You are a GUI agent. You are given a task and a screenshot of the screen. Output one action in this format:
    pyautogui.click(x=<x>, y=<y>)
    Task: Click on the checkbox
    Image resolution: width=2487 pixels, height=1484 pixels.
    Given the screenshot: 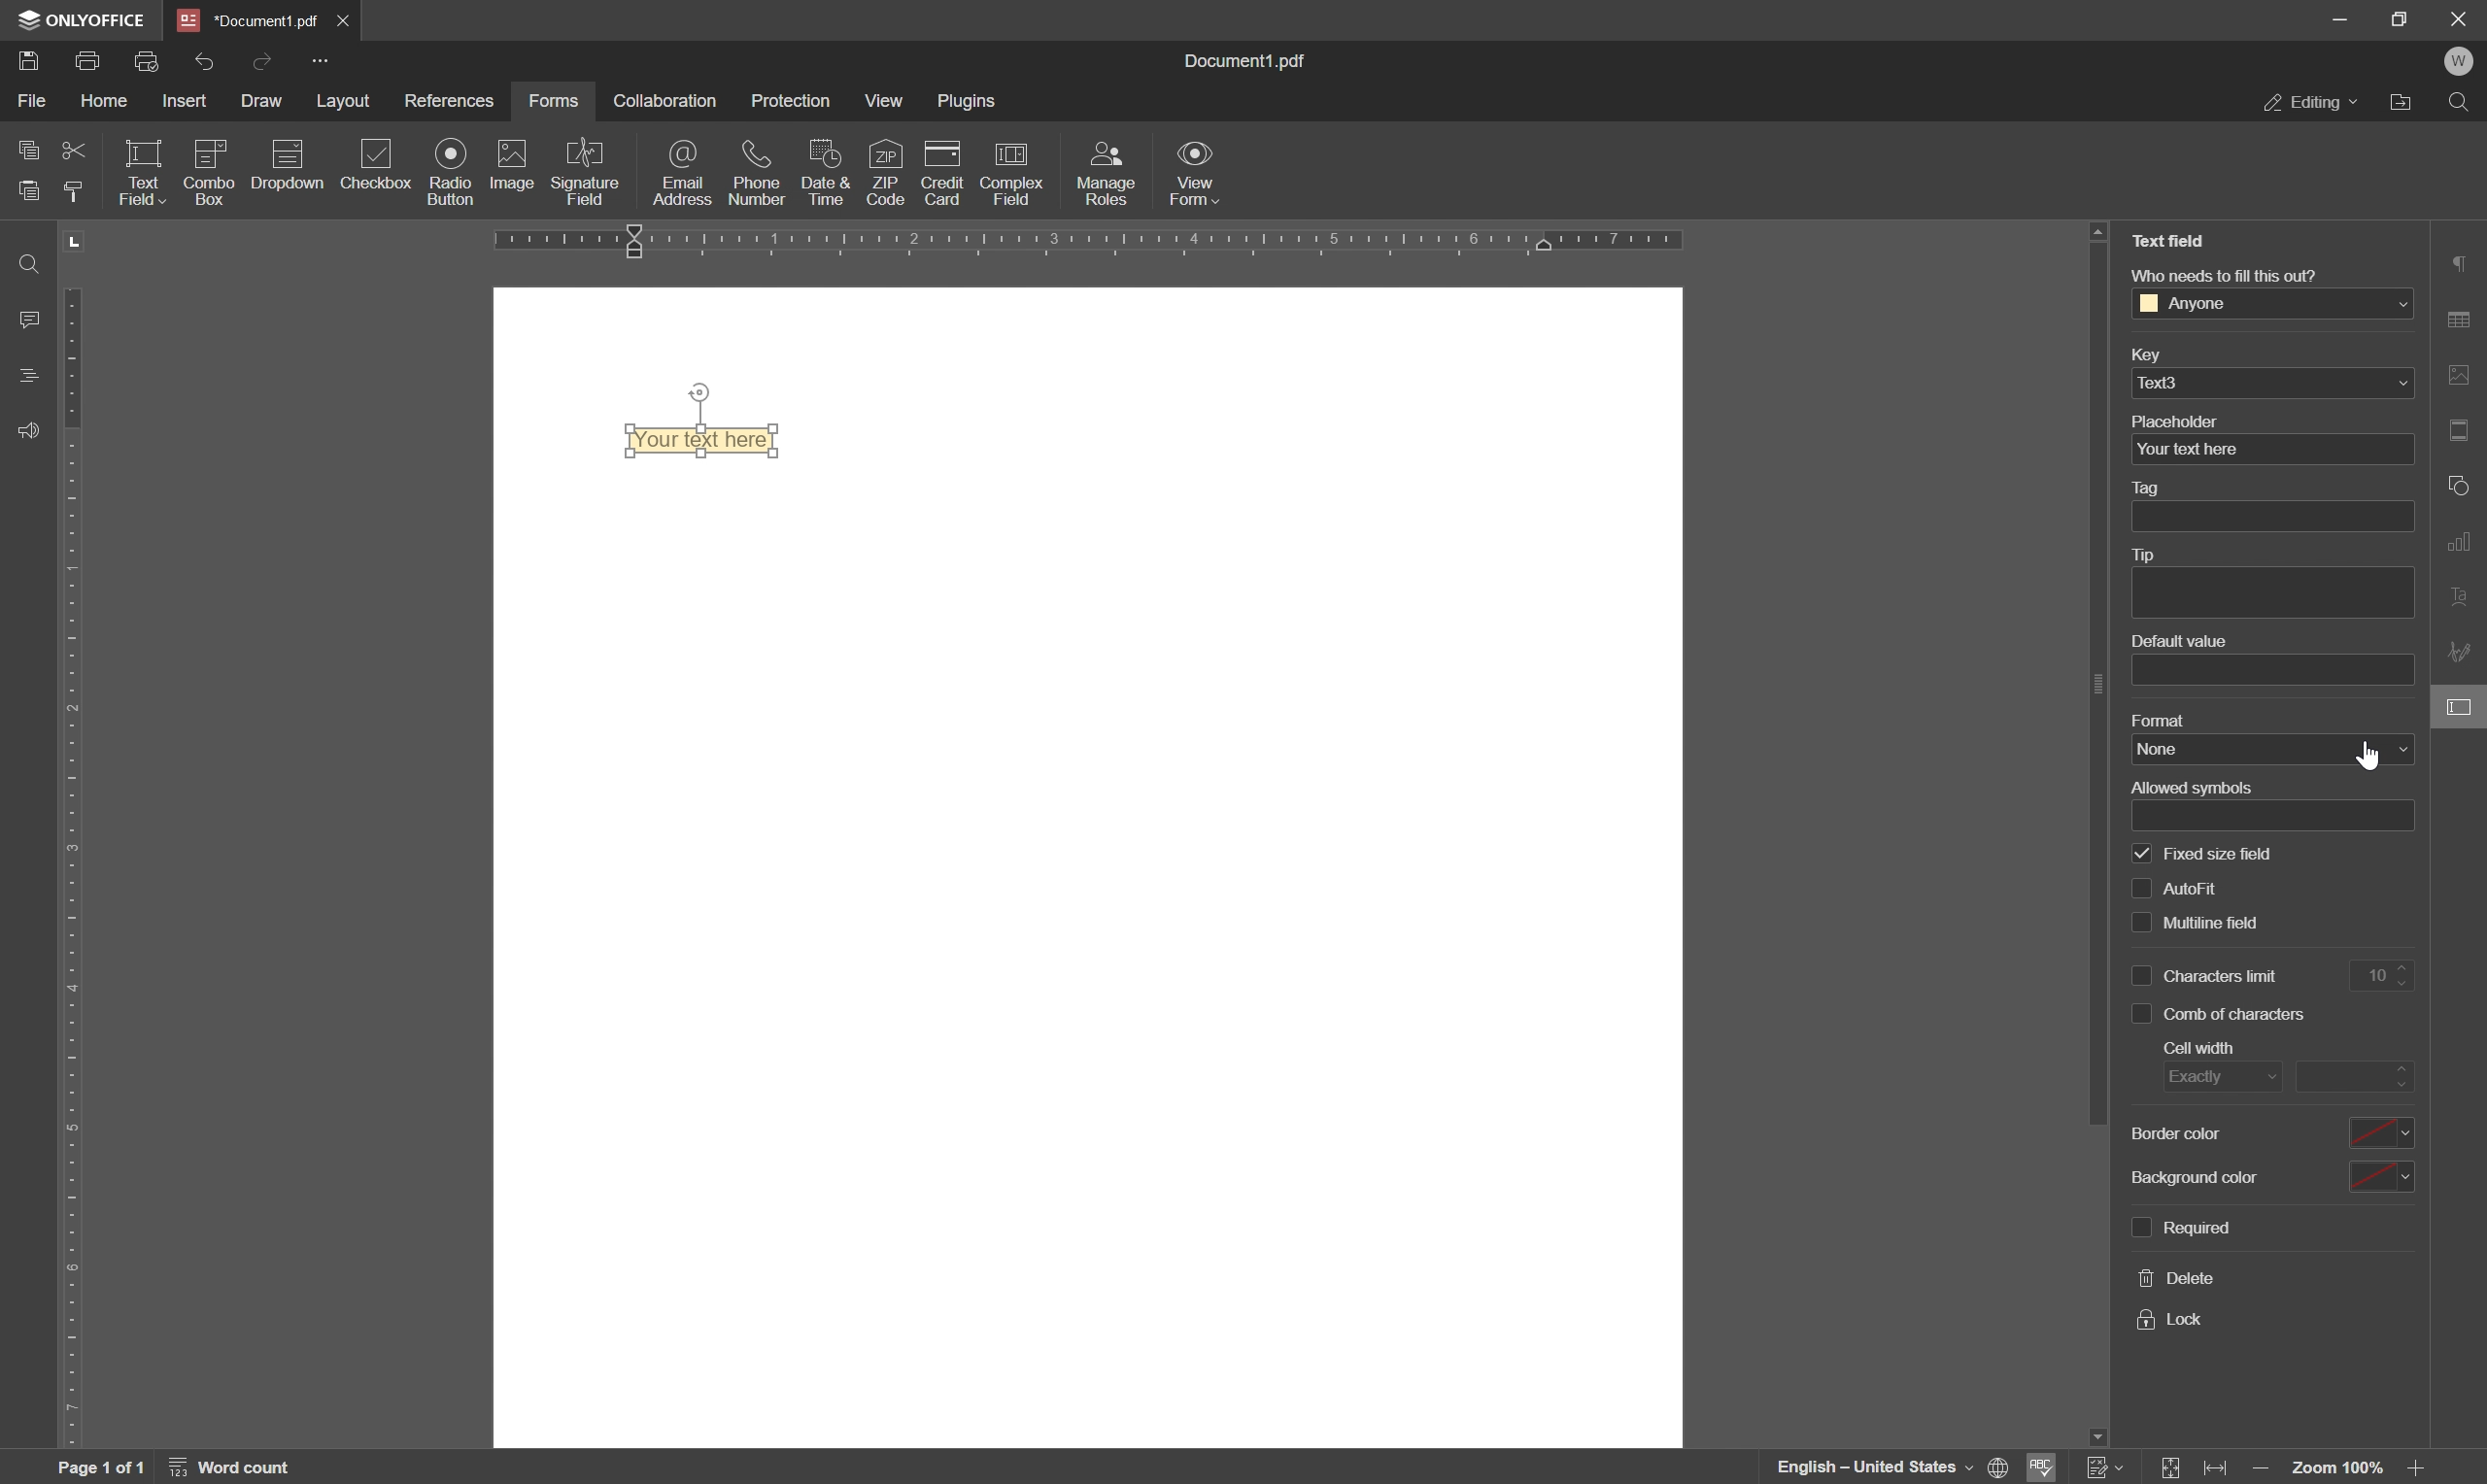 What is the action you would take?
    pyautogui.click(x=378, y=164)
    